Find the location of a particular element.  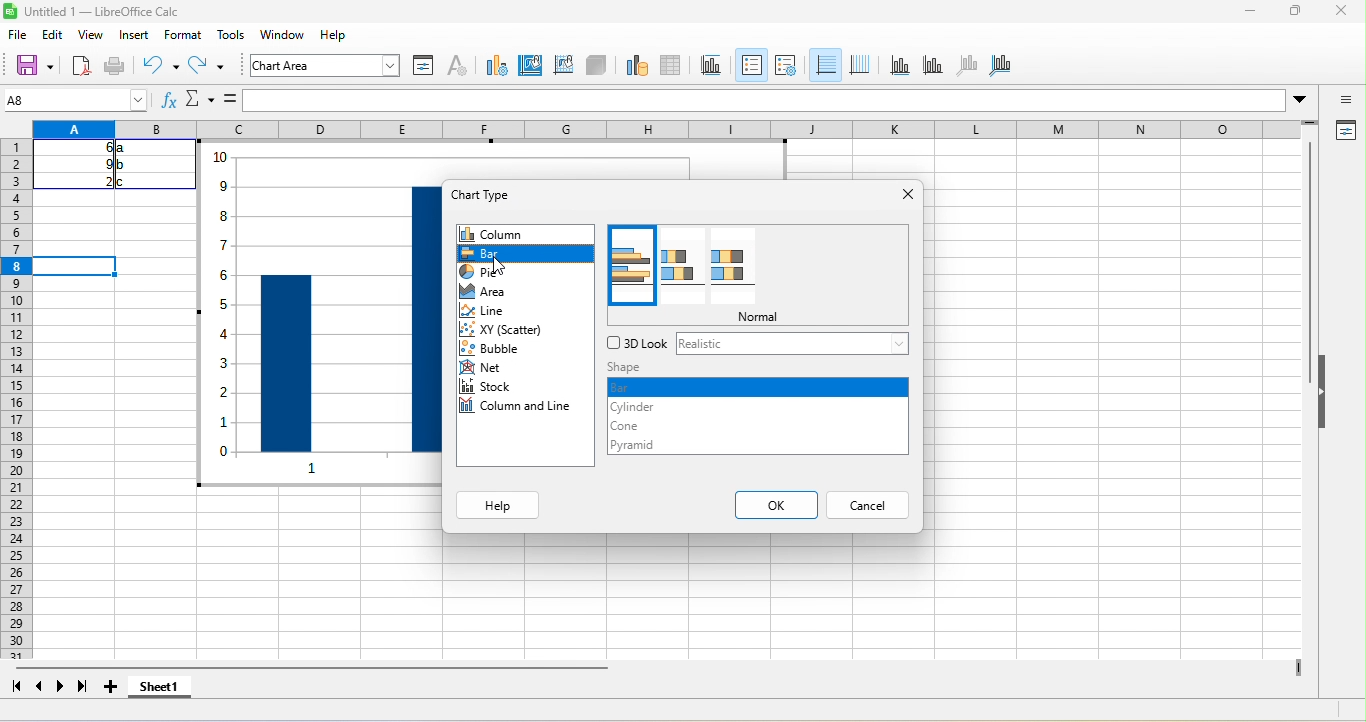

new is located at coordinates (28, 64).